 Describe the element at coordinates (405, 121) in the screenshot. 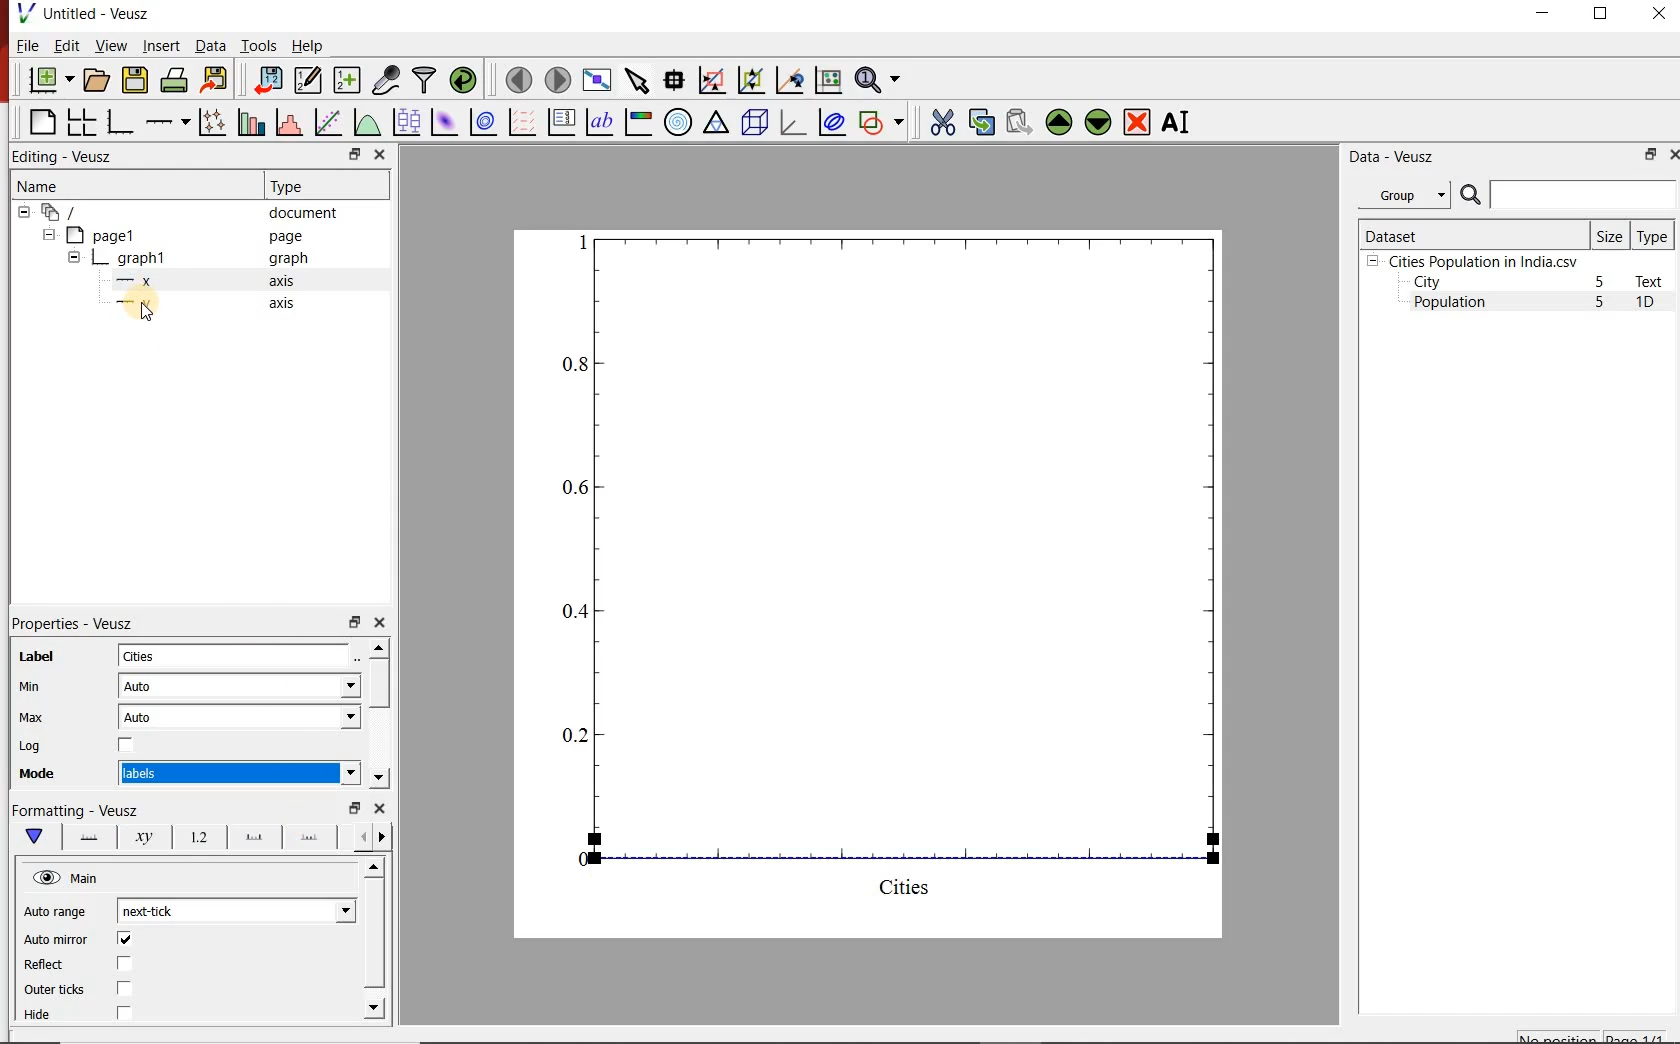

I see `plot box plots` at that location.